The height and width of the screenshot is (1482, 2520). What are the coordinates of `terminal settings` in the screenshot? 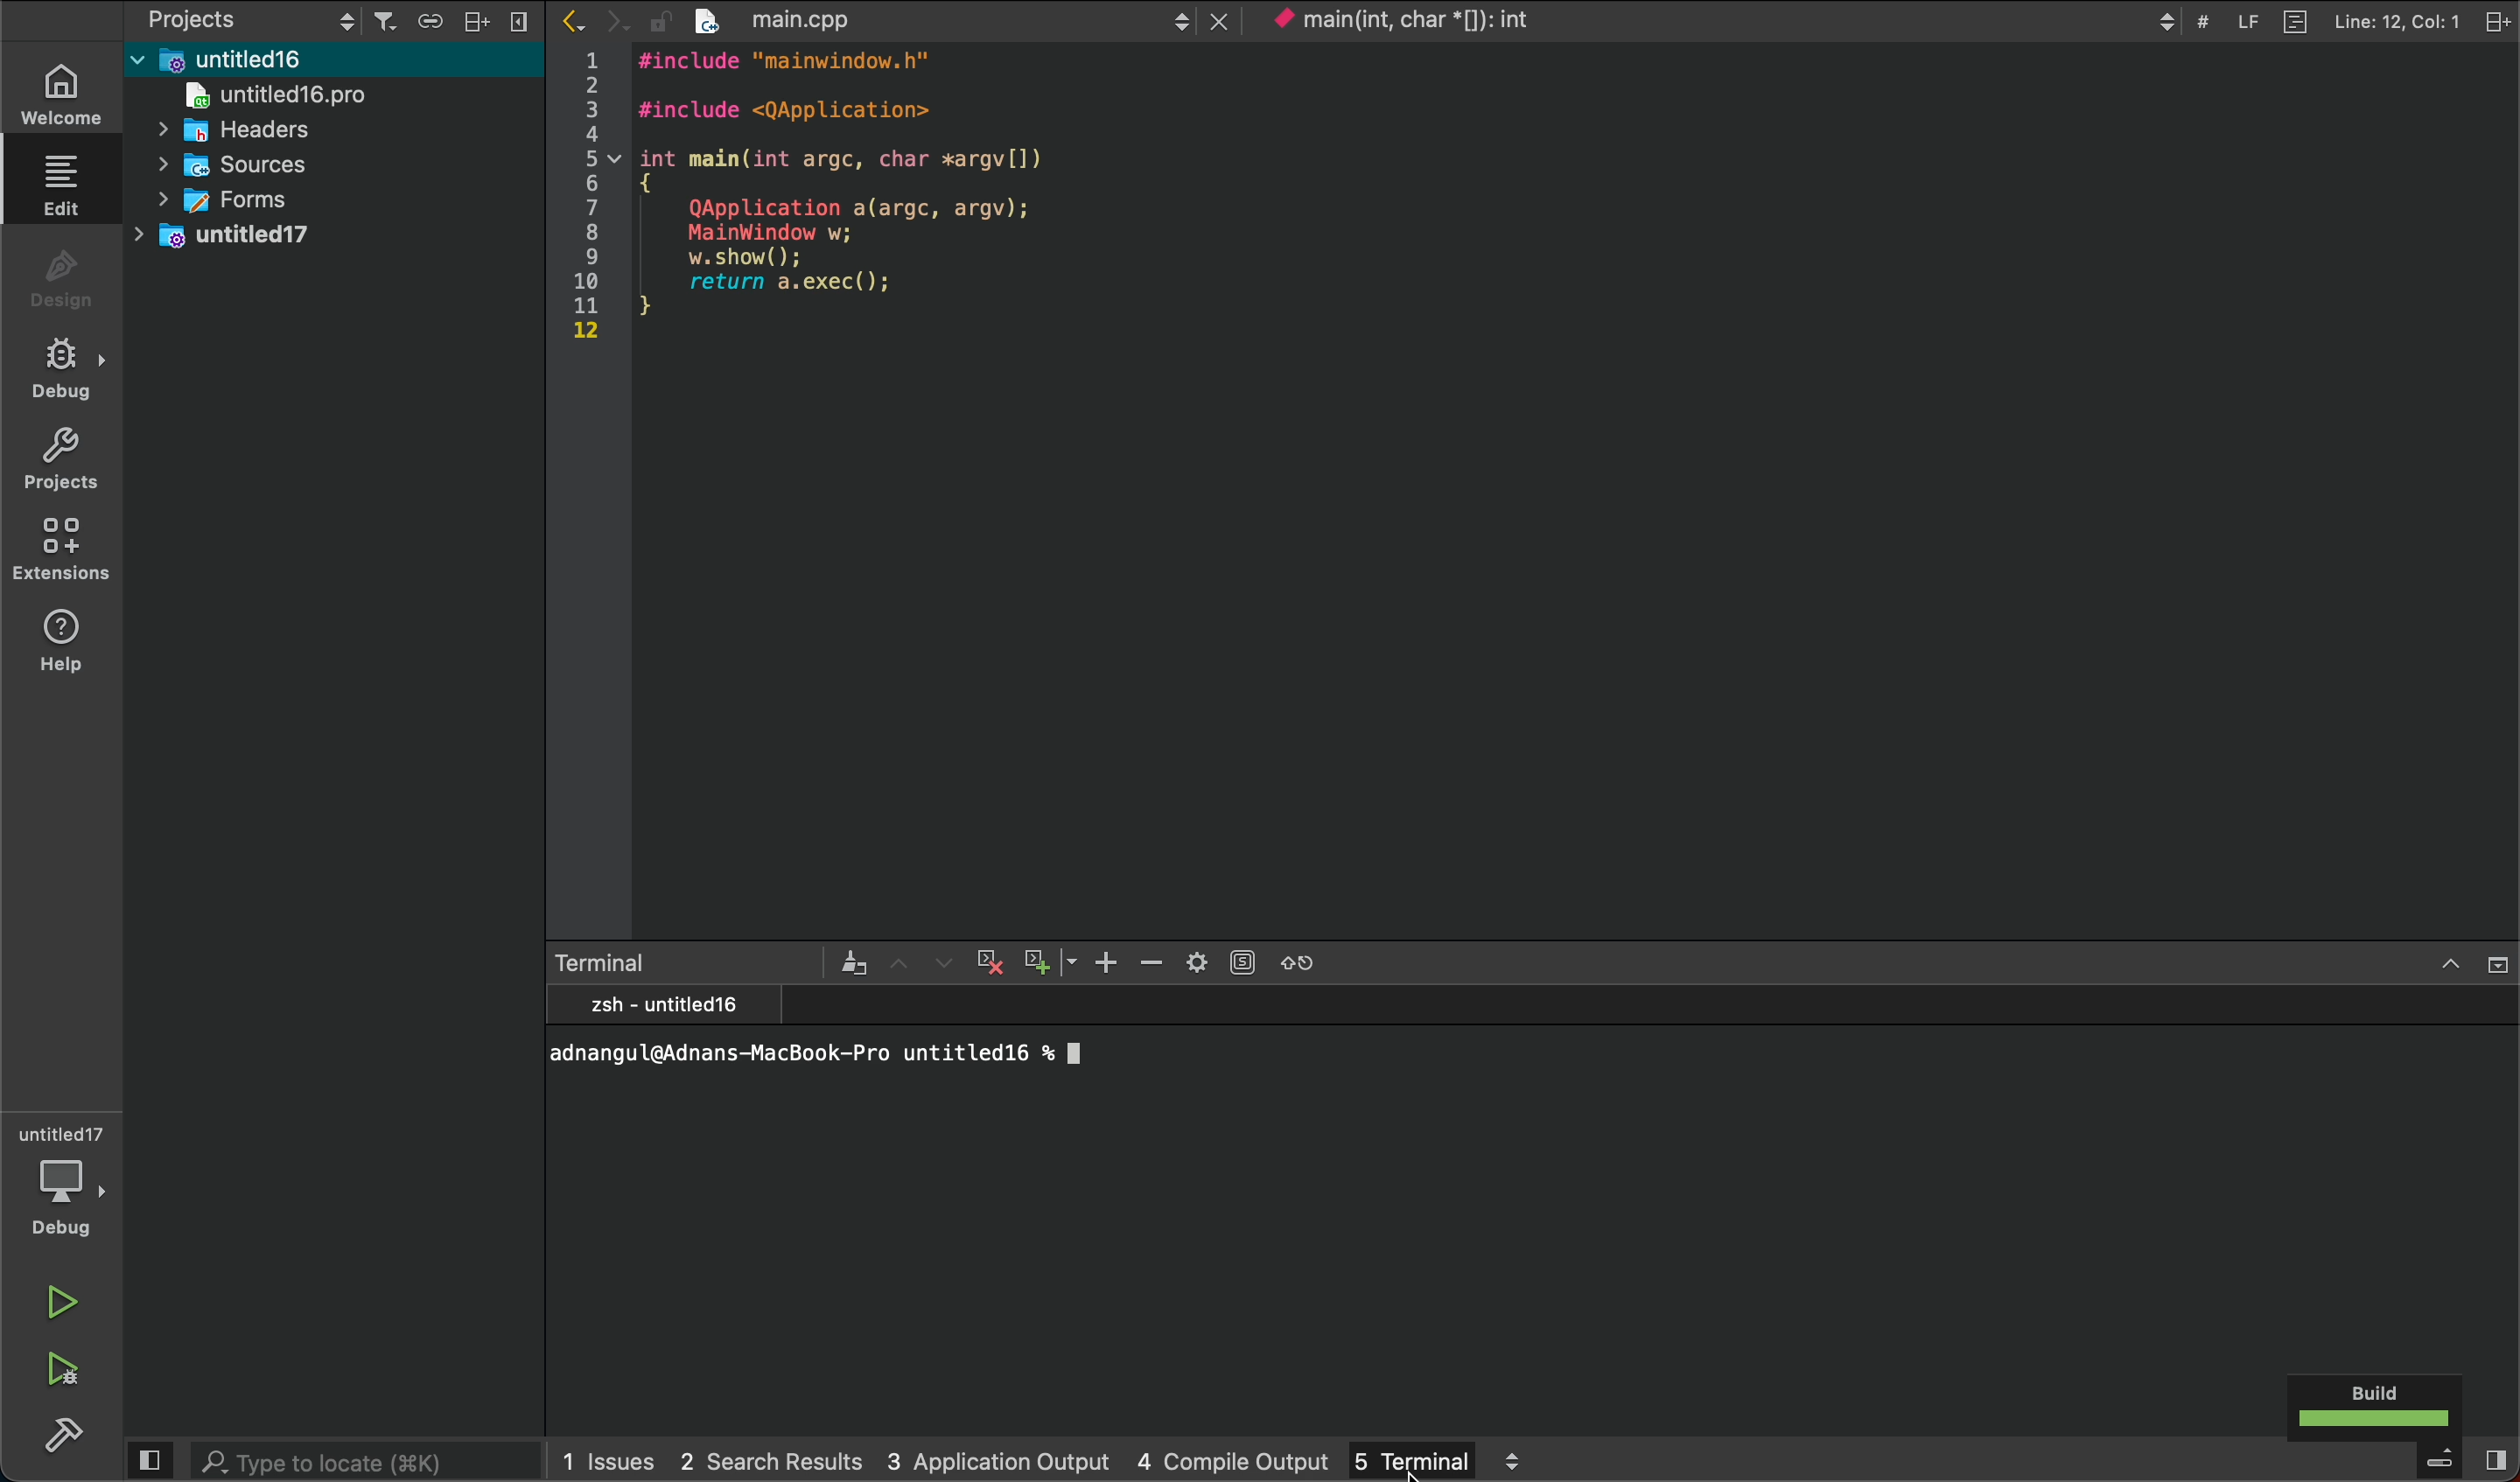 It's located at (849, 963).